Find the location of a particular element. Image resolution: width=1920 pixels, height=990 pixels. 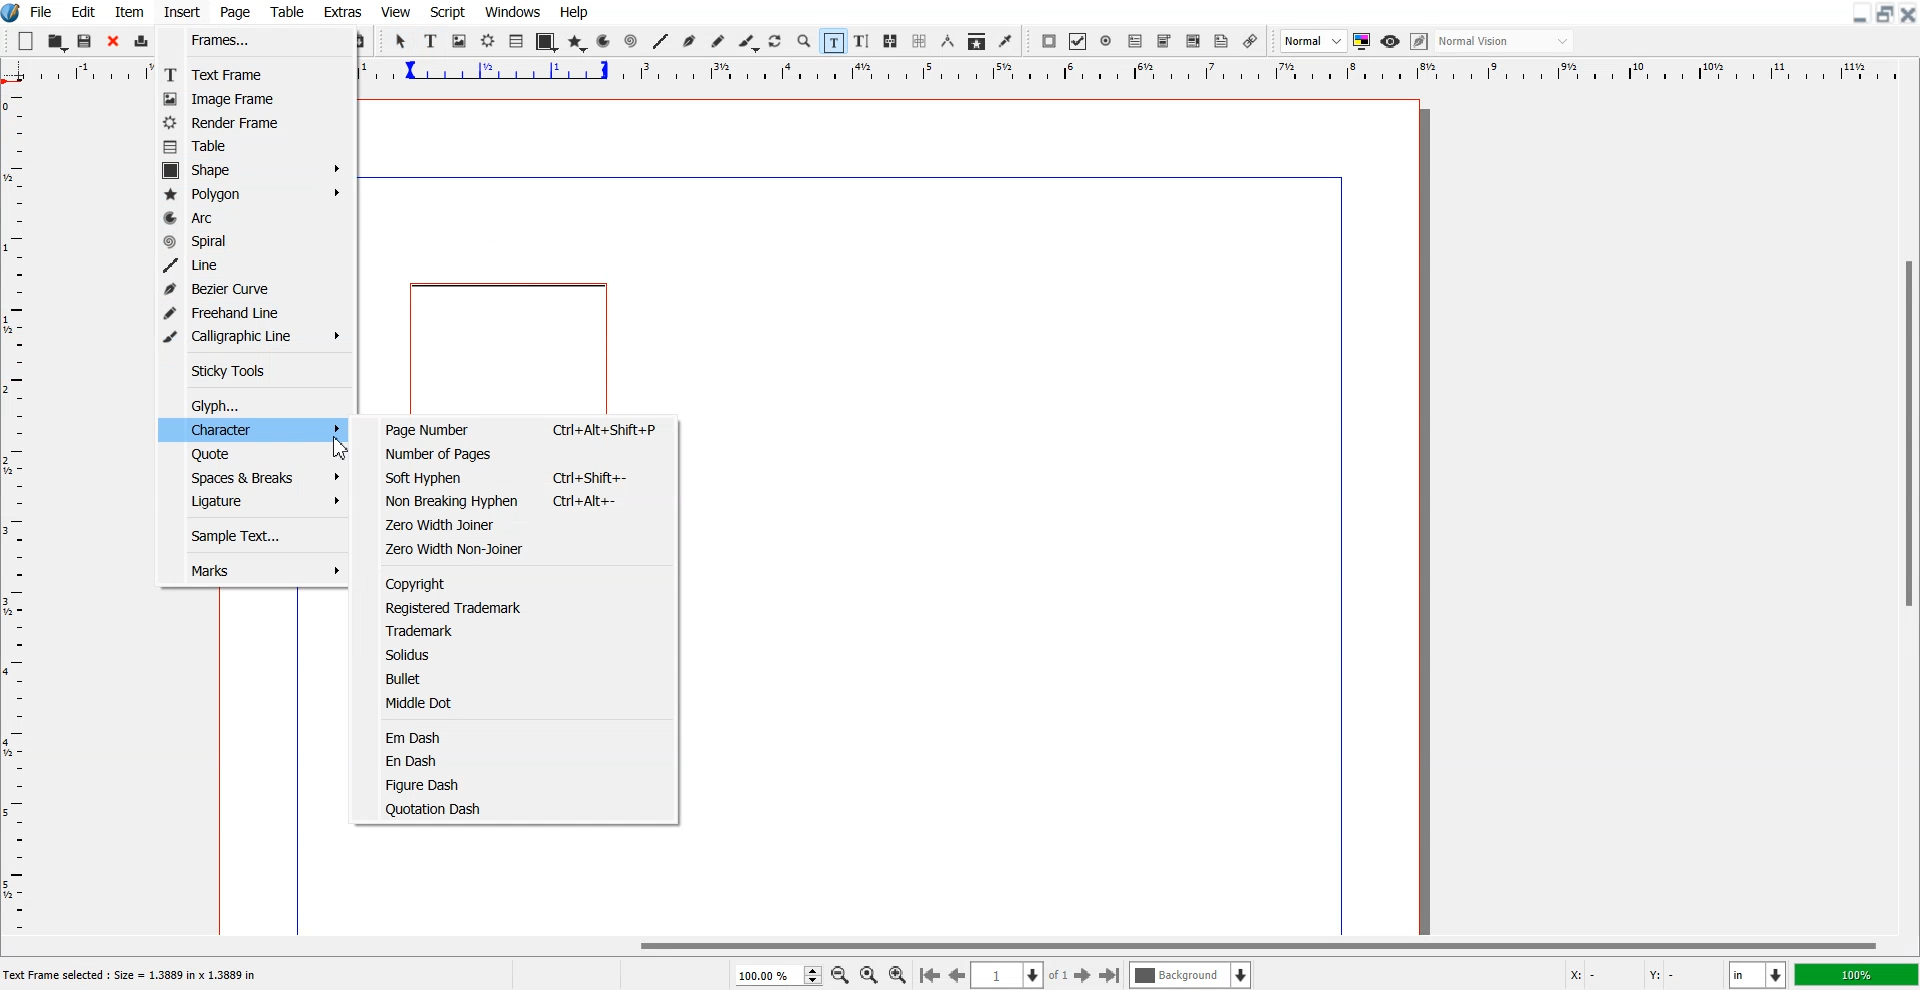

Go to First Page is located at coordinates (929, 974).